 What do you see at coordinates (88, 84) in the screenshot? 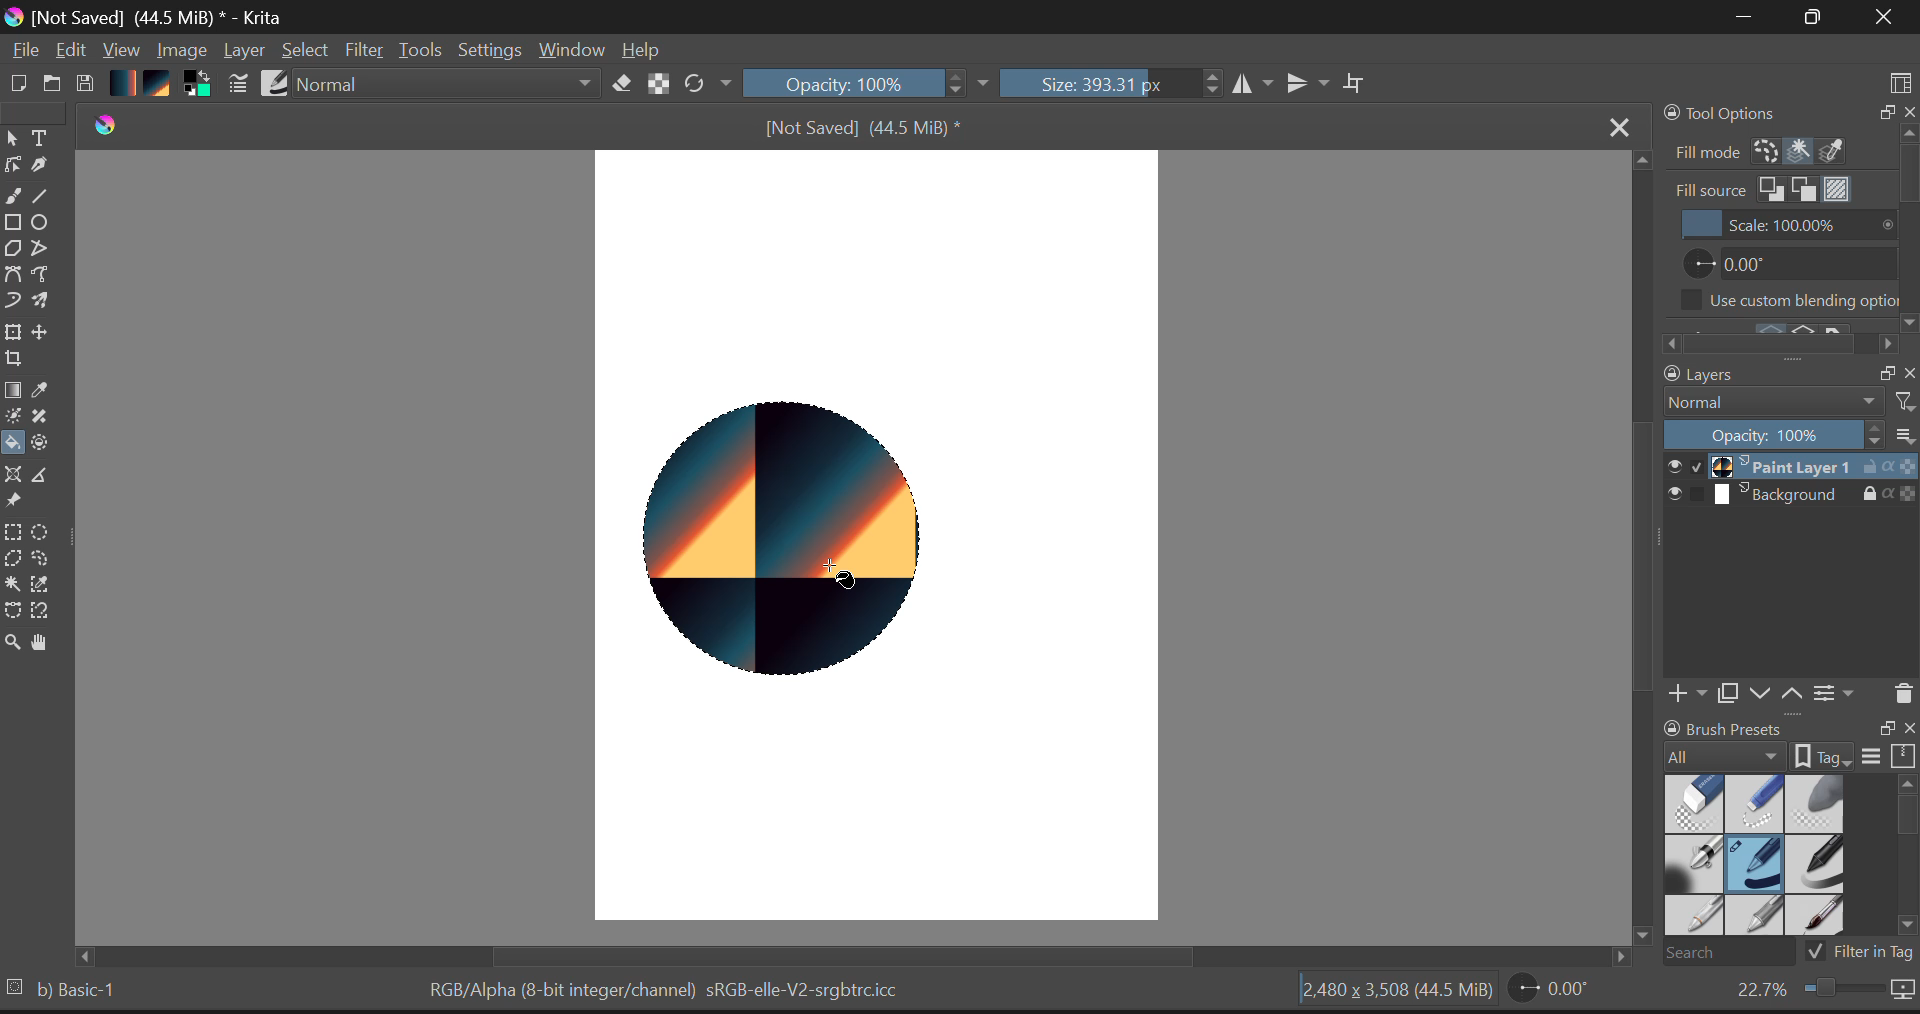
I see `Save` at bounding box center [88, 84].